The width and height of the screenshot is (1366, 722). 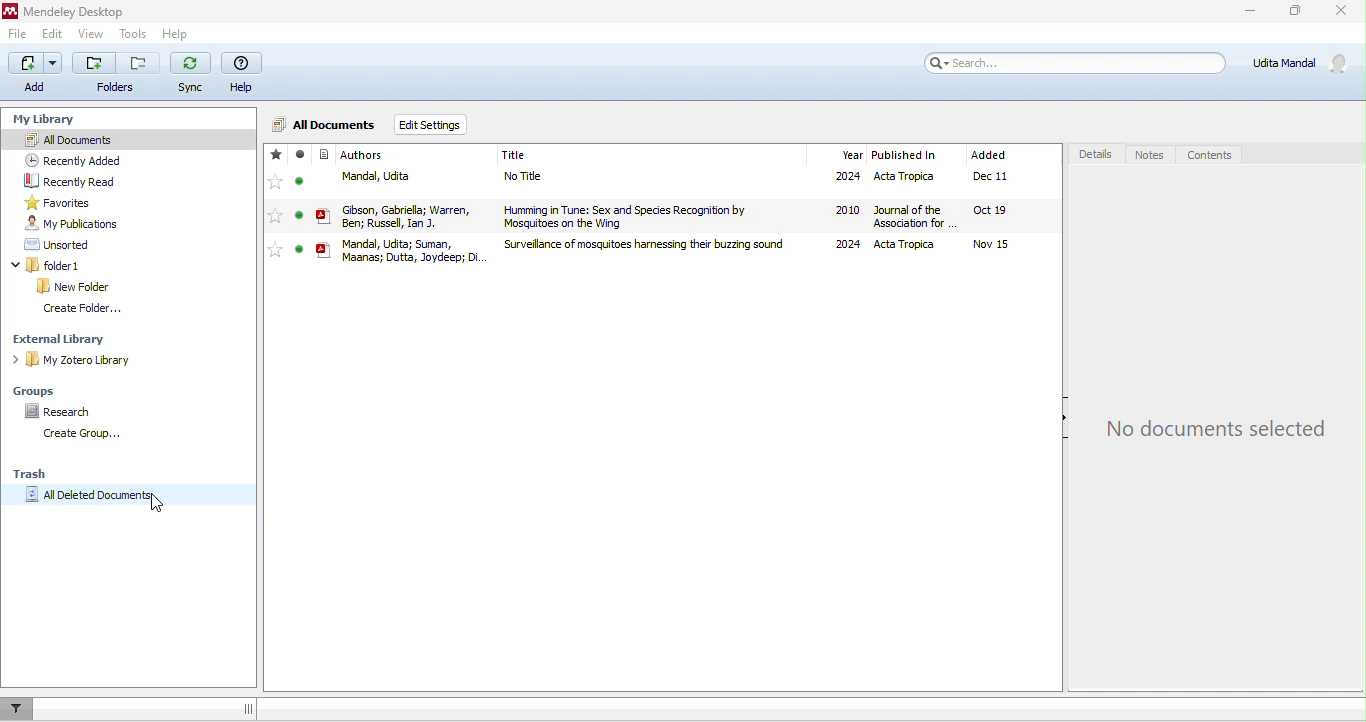 What do you see at coordinates (843, 148) in the screenshot?
I see `year` at bounding box center [843, 148].